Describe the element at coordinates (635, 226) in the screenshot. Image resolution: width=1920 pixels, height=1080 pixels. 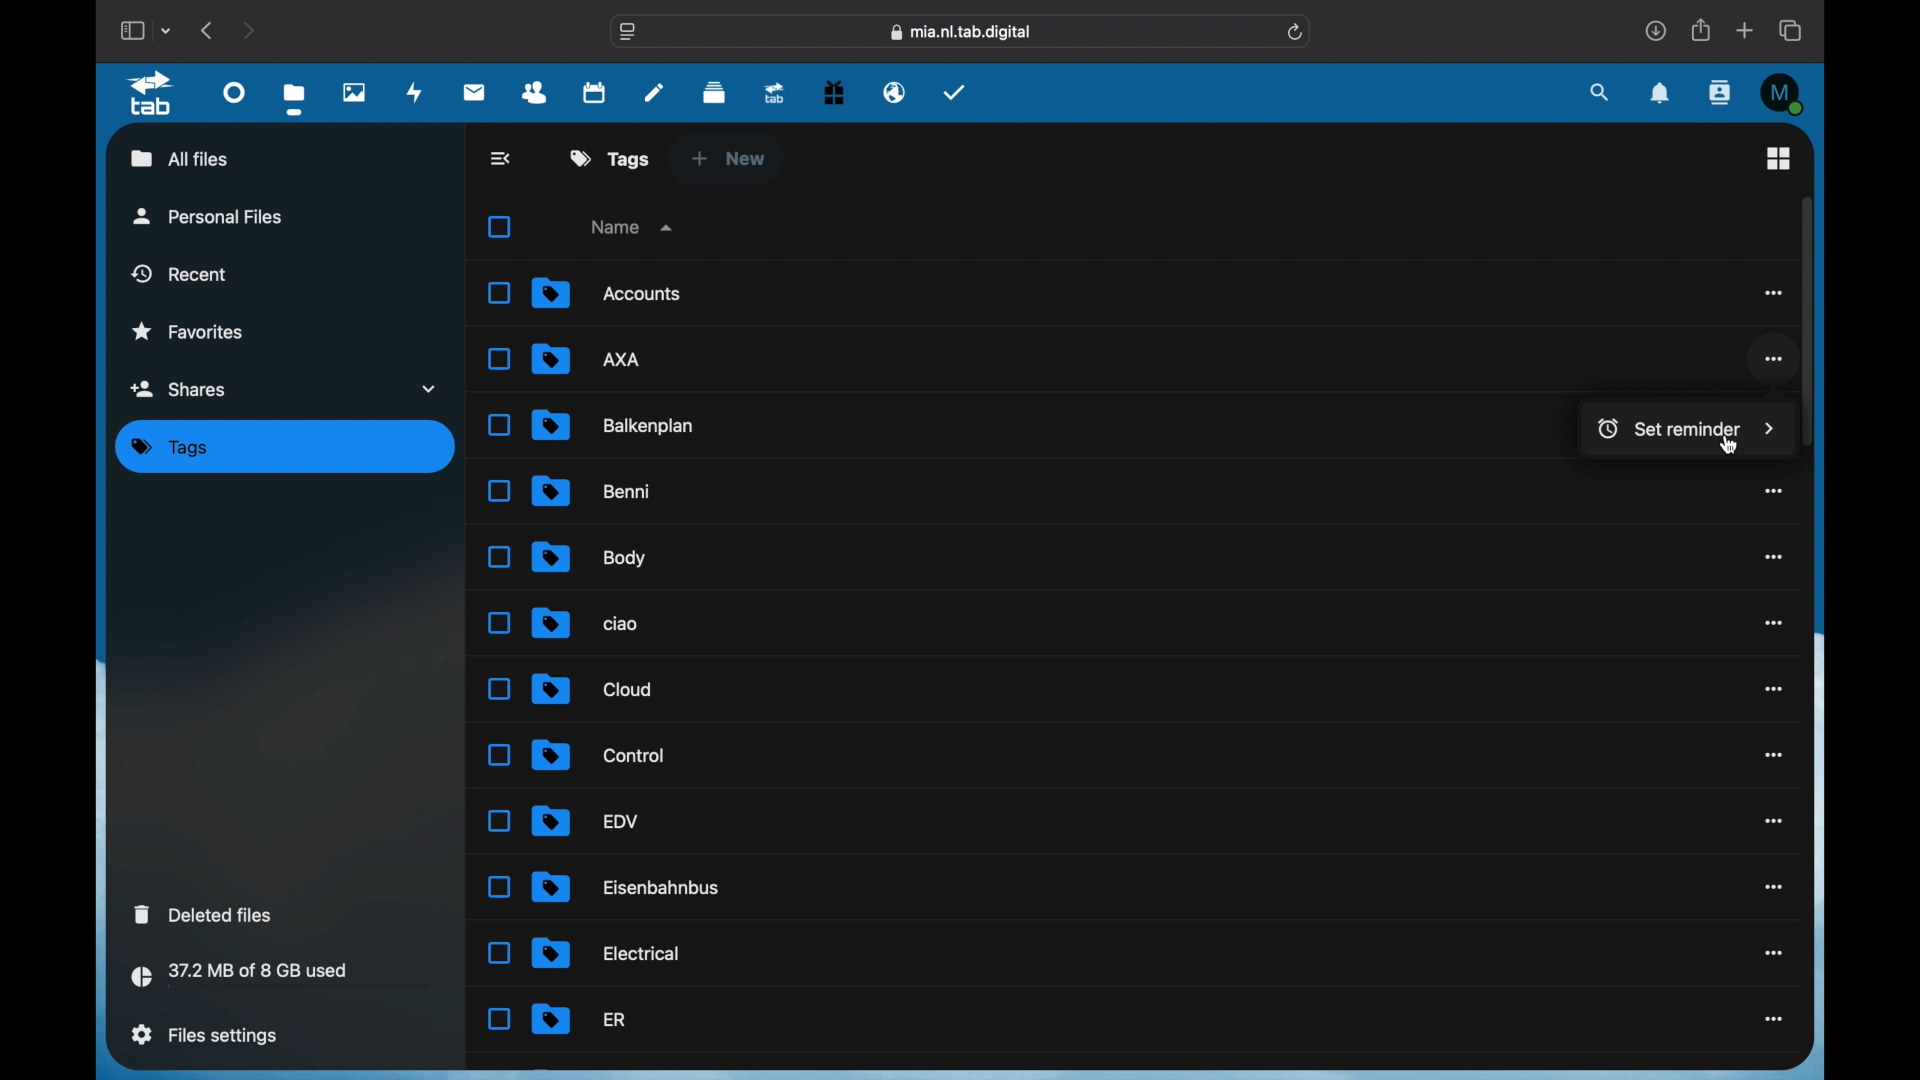
I see `name` at that location.